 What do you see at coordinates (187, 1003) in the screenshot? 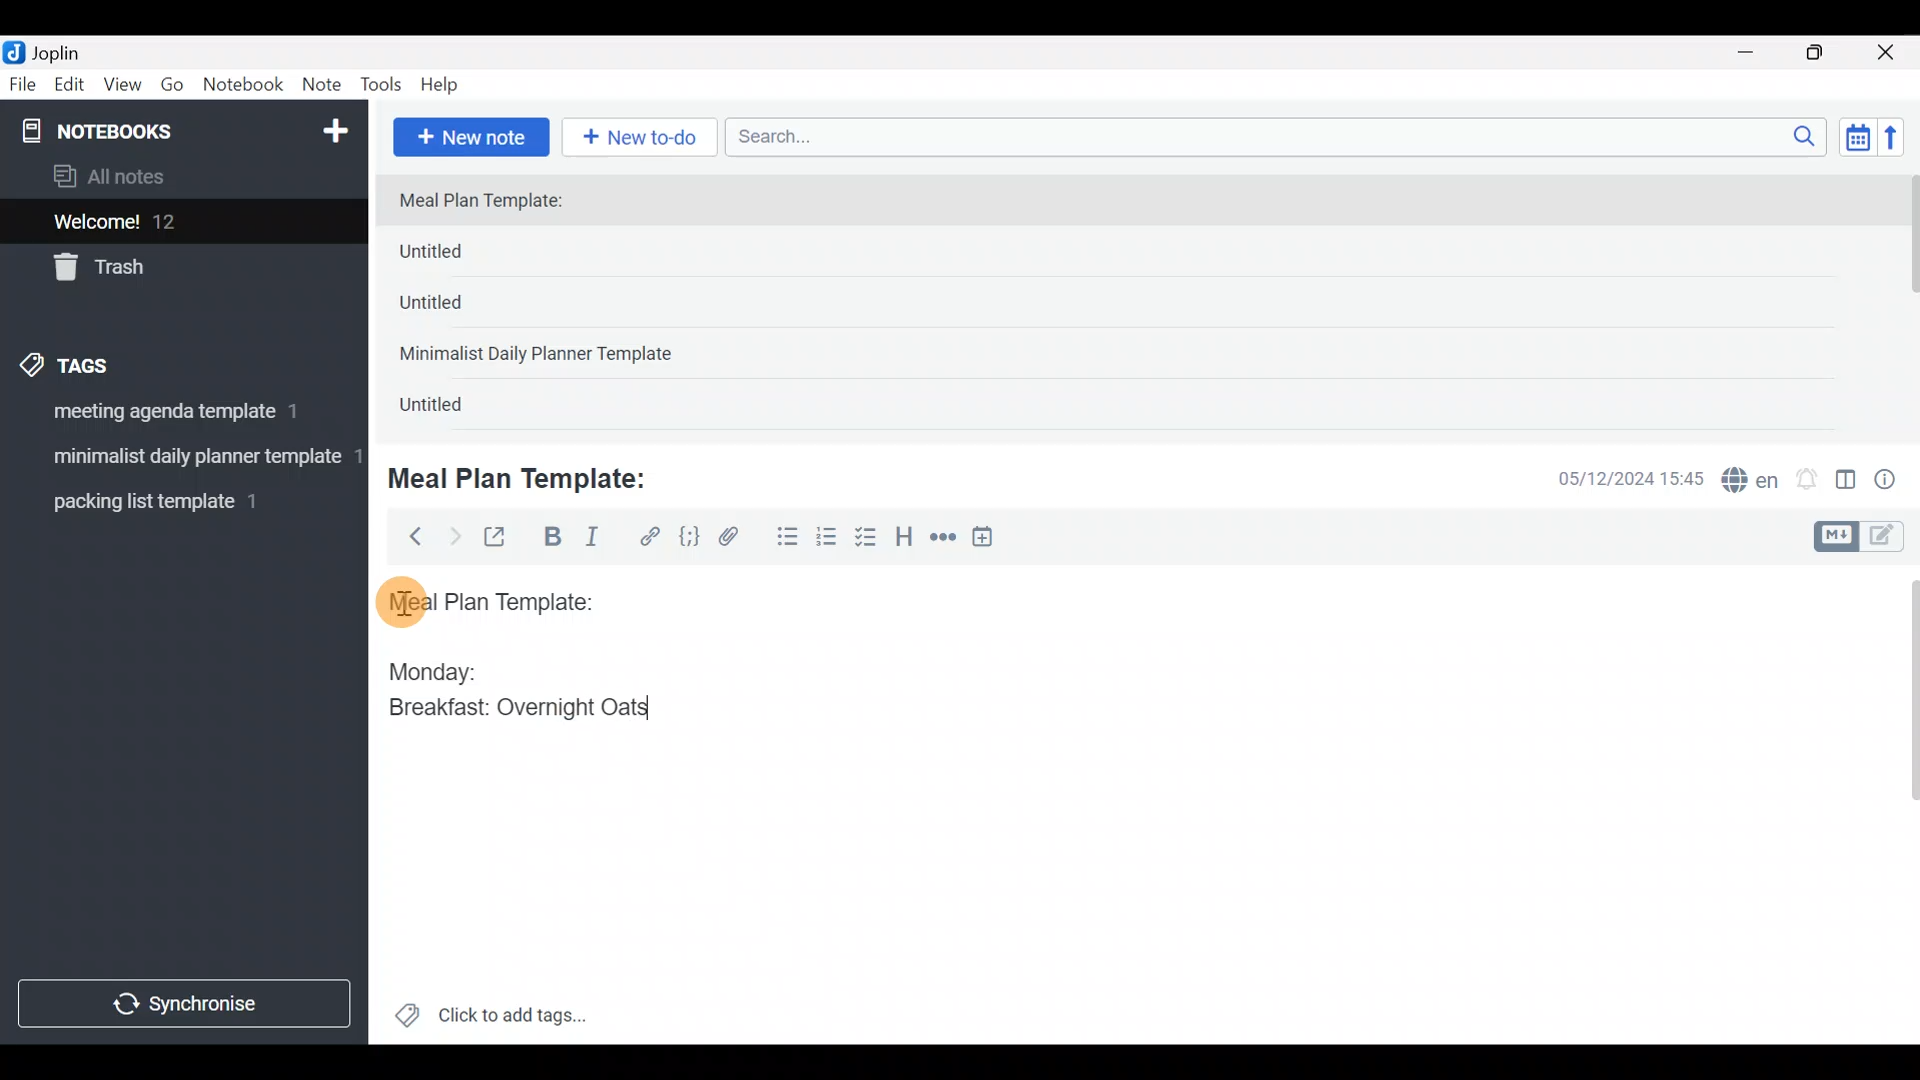
I see `Synchronize` at bounding box center [187, 1003].